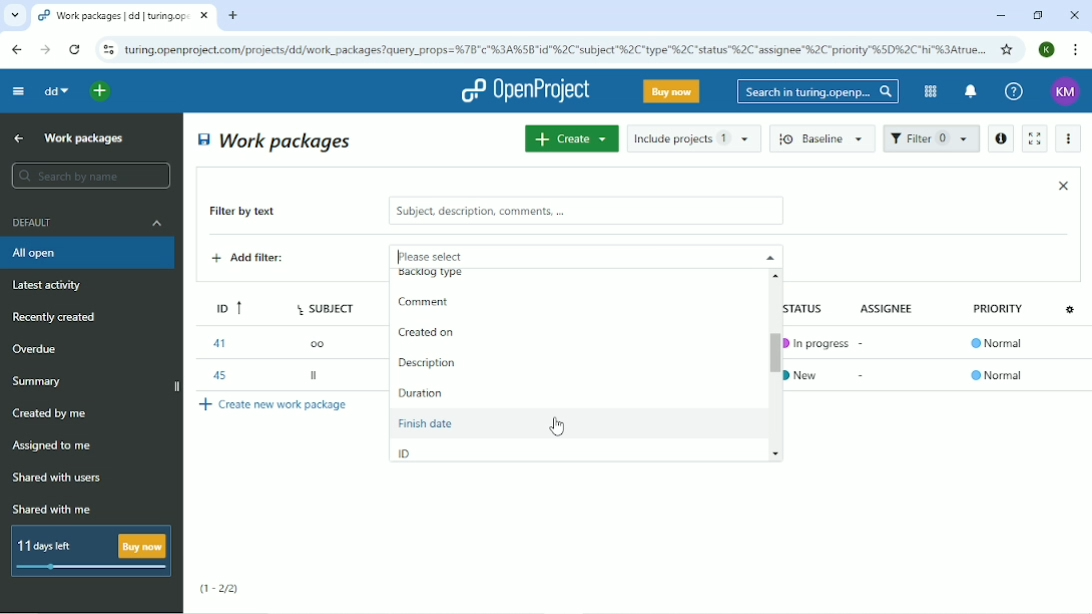 The image size is (1092, 614). What do you see at coordinates (55, 91) in the screenshot?
I see `dd` at bounding box center [55, 91].